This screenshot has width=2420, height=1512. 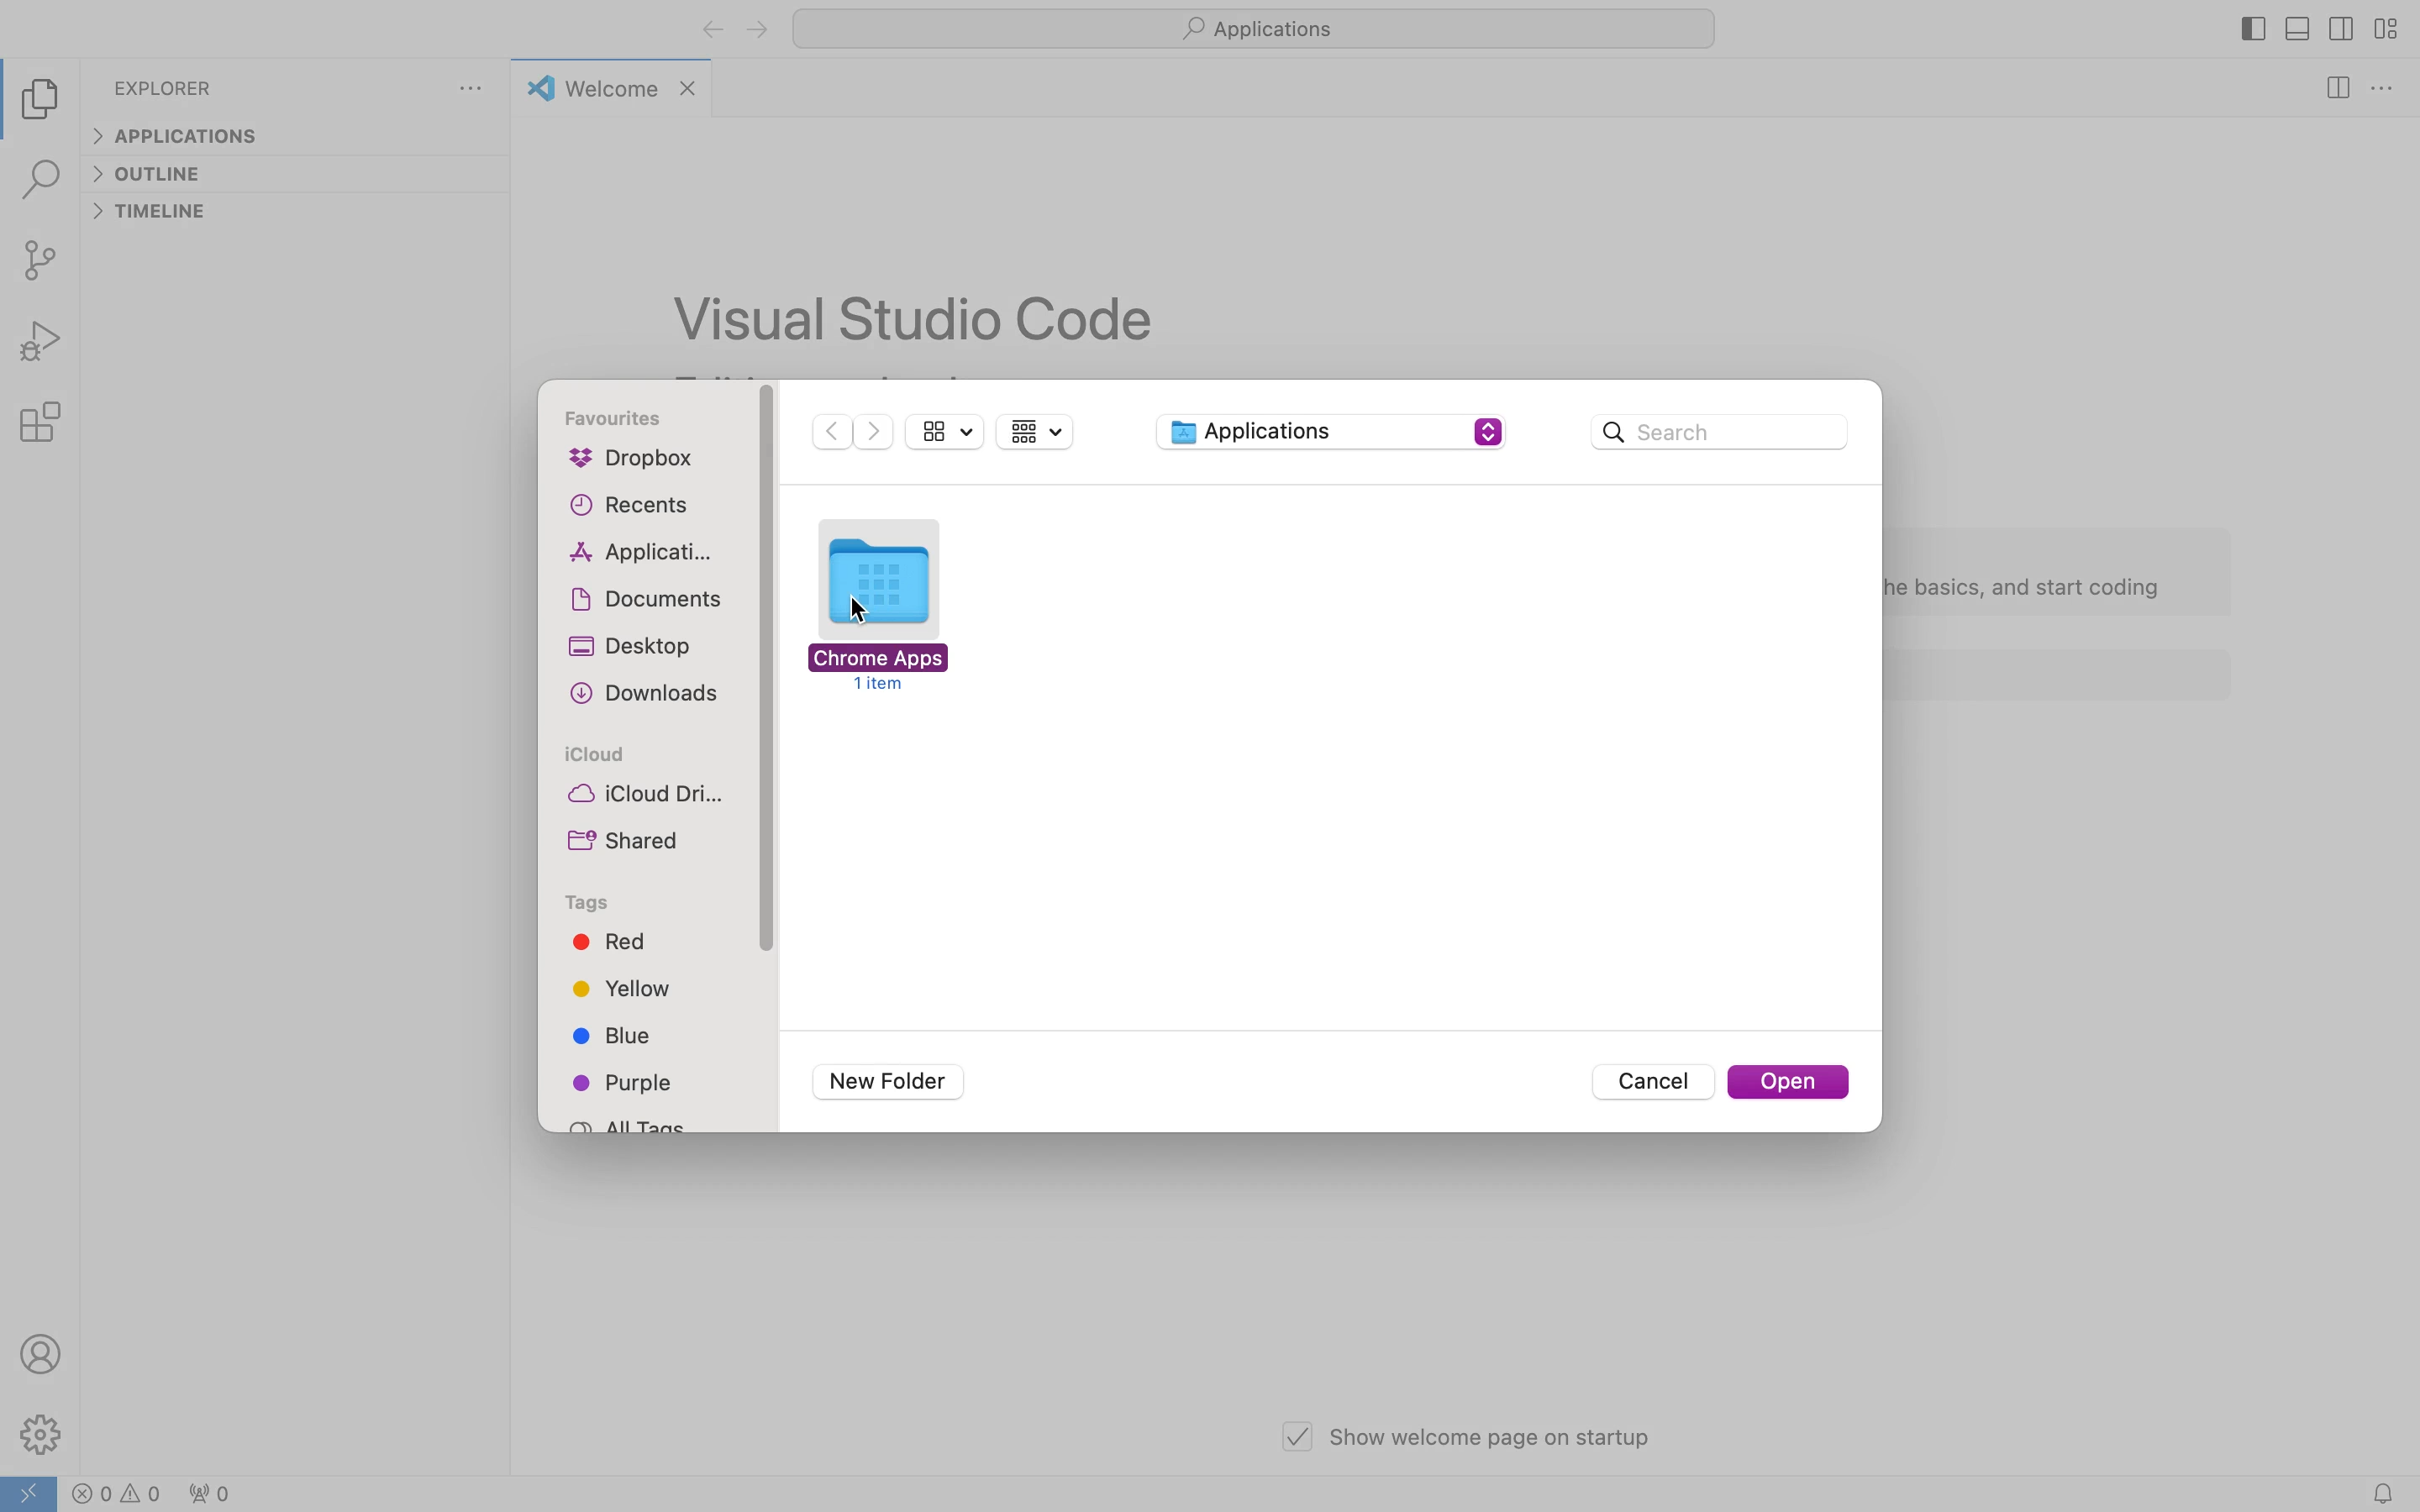 I want to click on cancel, so click(x=1652, y=1084).